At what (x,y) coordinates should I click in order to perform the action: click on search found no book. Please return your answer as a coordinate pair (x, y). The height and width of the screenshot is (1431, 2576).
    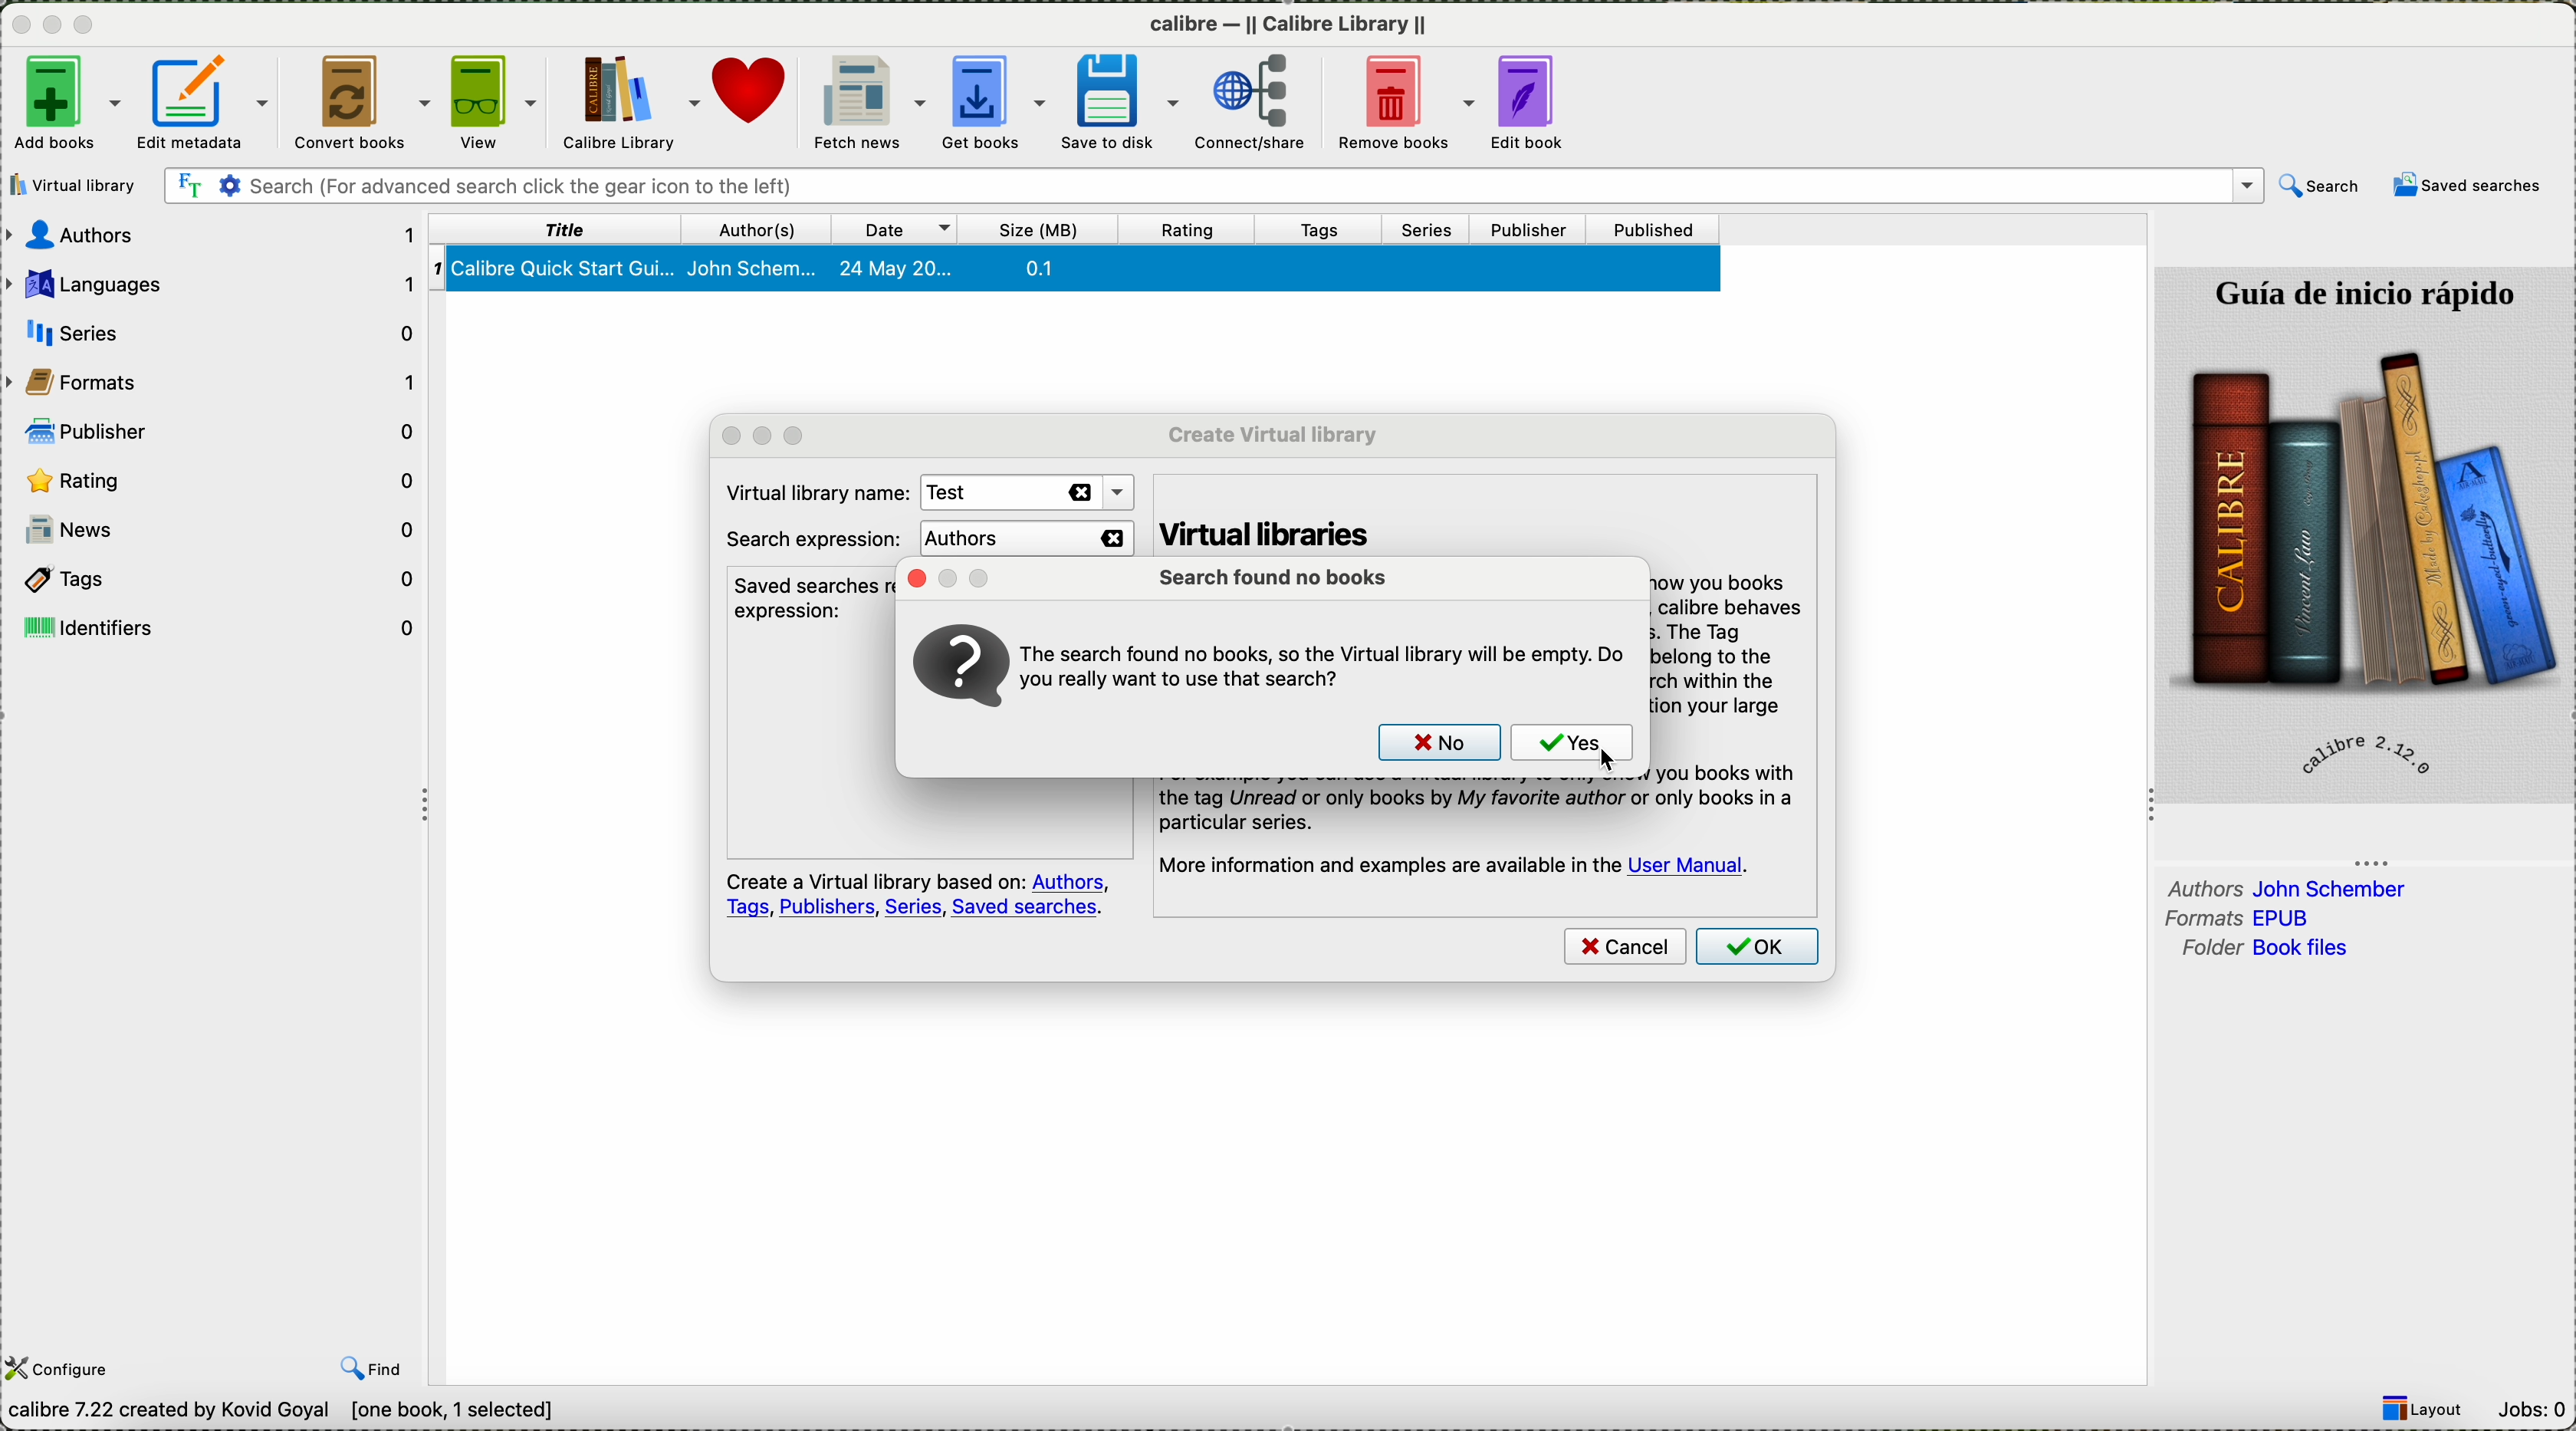
    Looking at the image, I should click on (1283, 580).